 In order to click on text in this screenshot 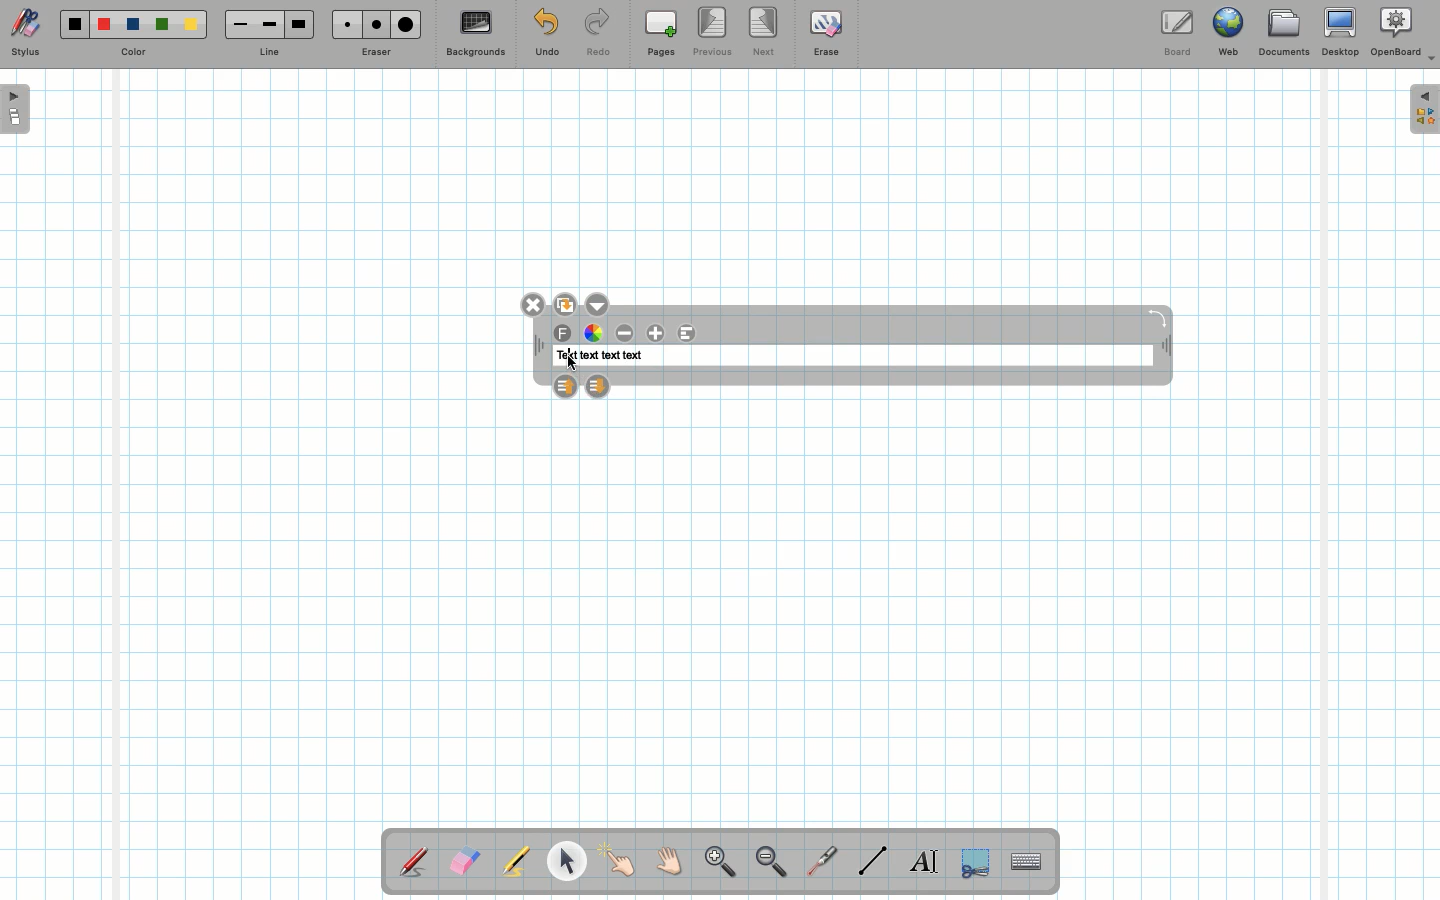, I will do `click(611, 356)`.